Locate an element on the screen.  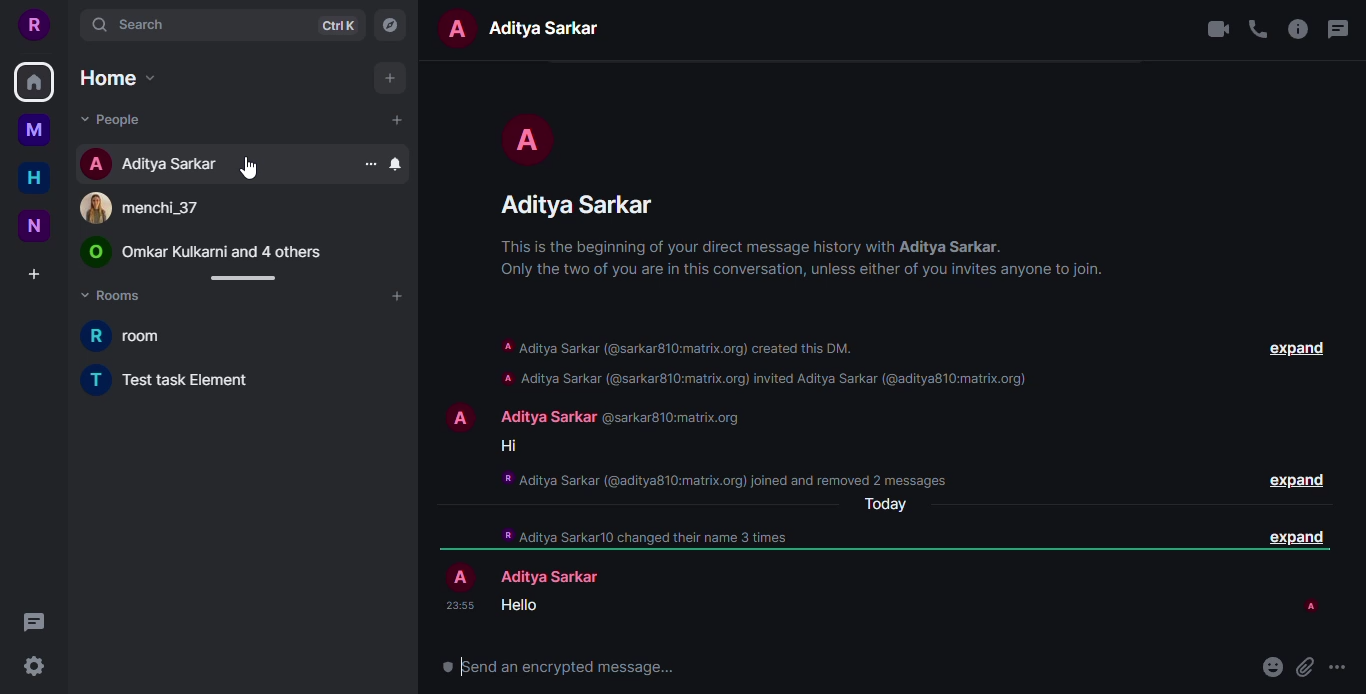
A is located at coordinates (460, 574).